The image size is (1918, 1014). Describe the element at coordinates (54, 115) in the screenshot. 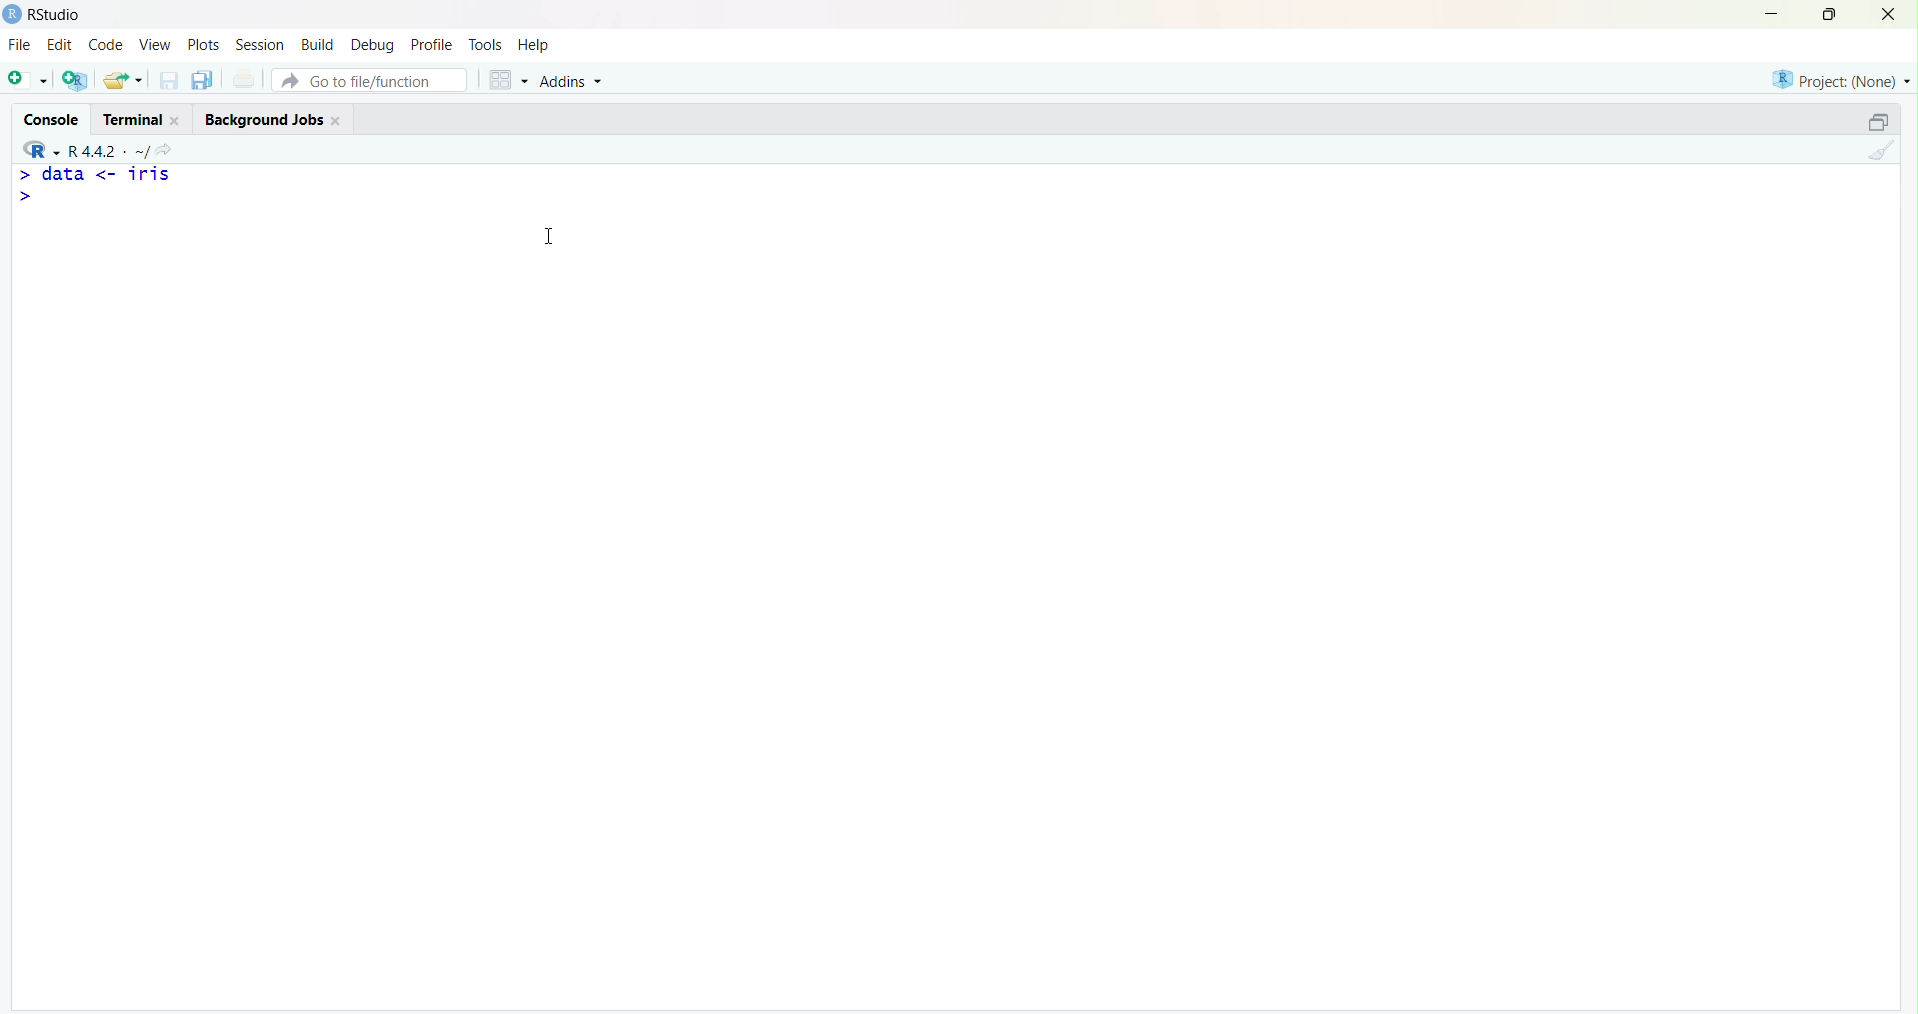

I see `Console` at that location.